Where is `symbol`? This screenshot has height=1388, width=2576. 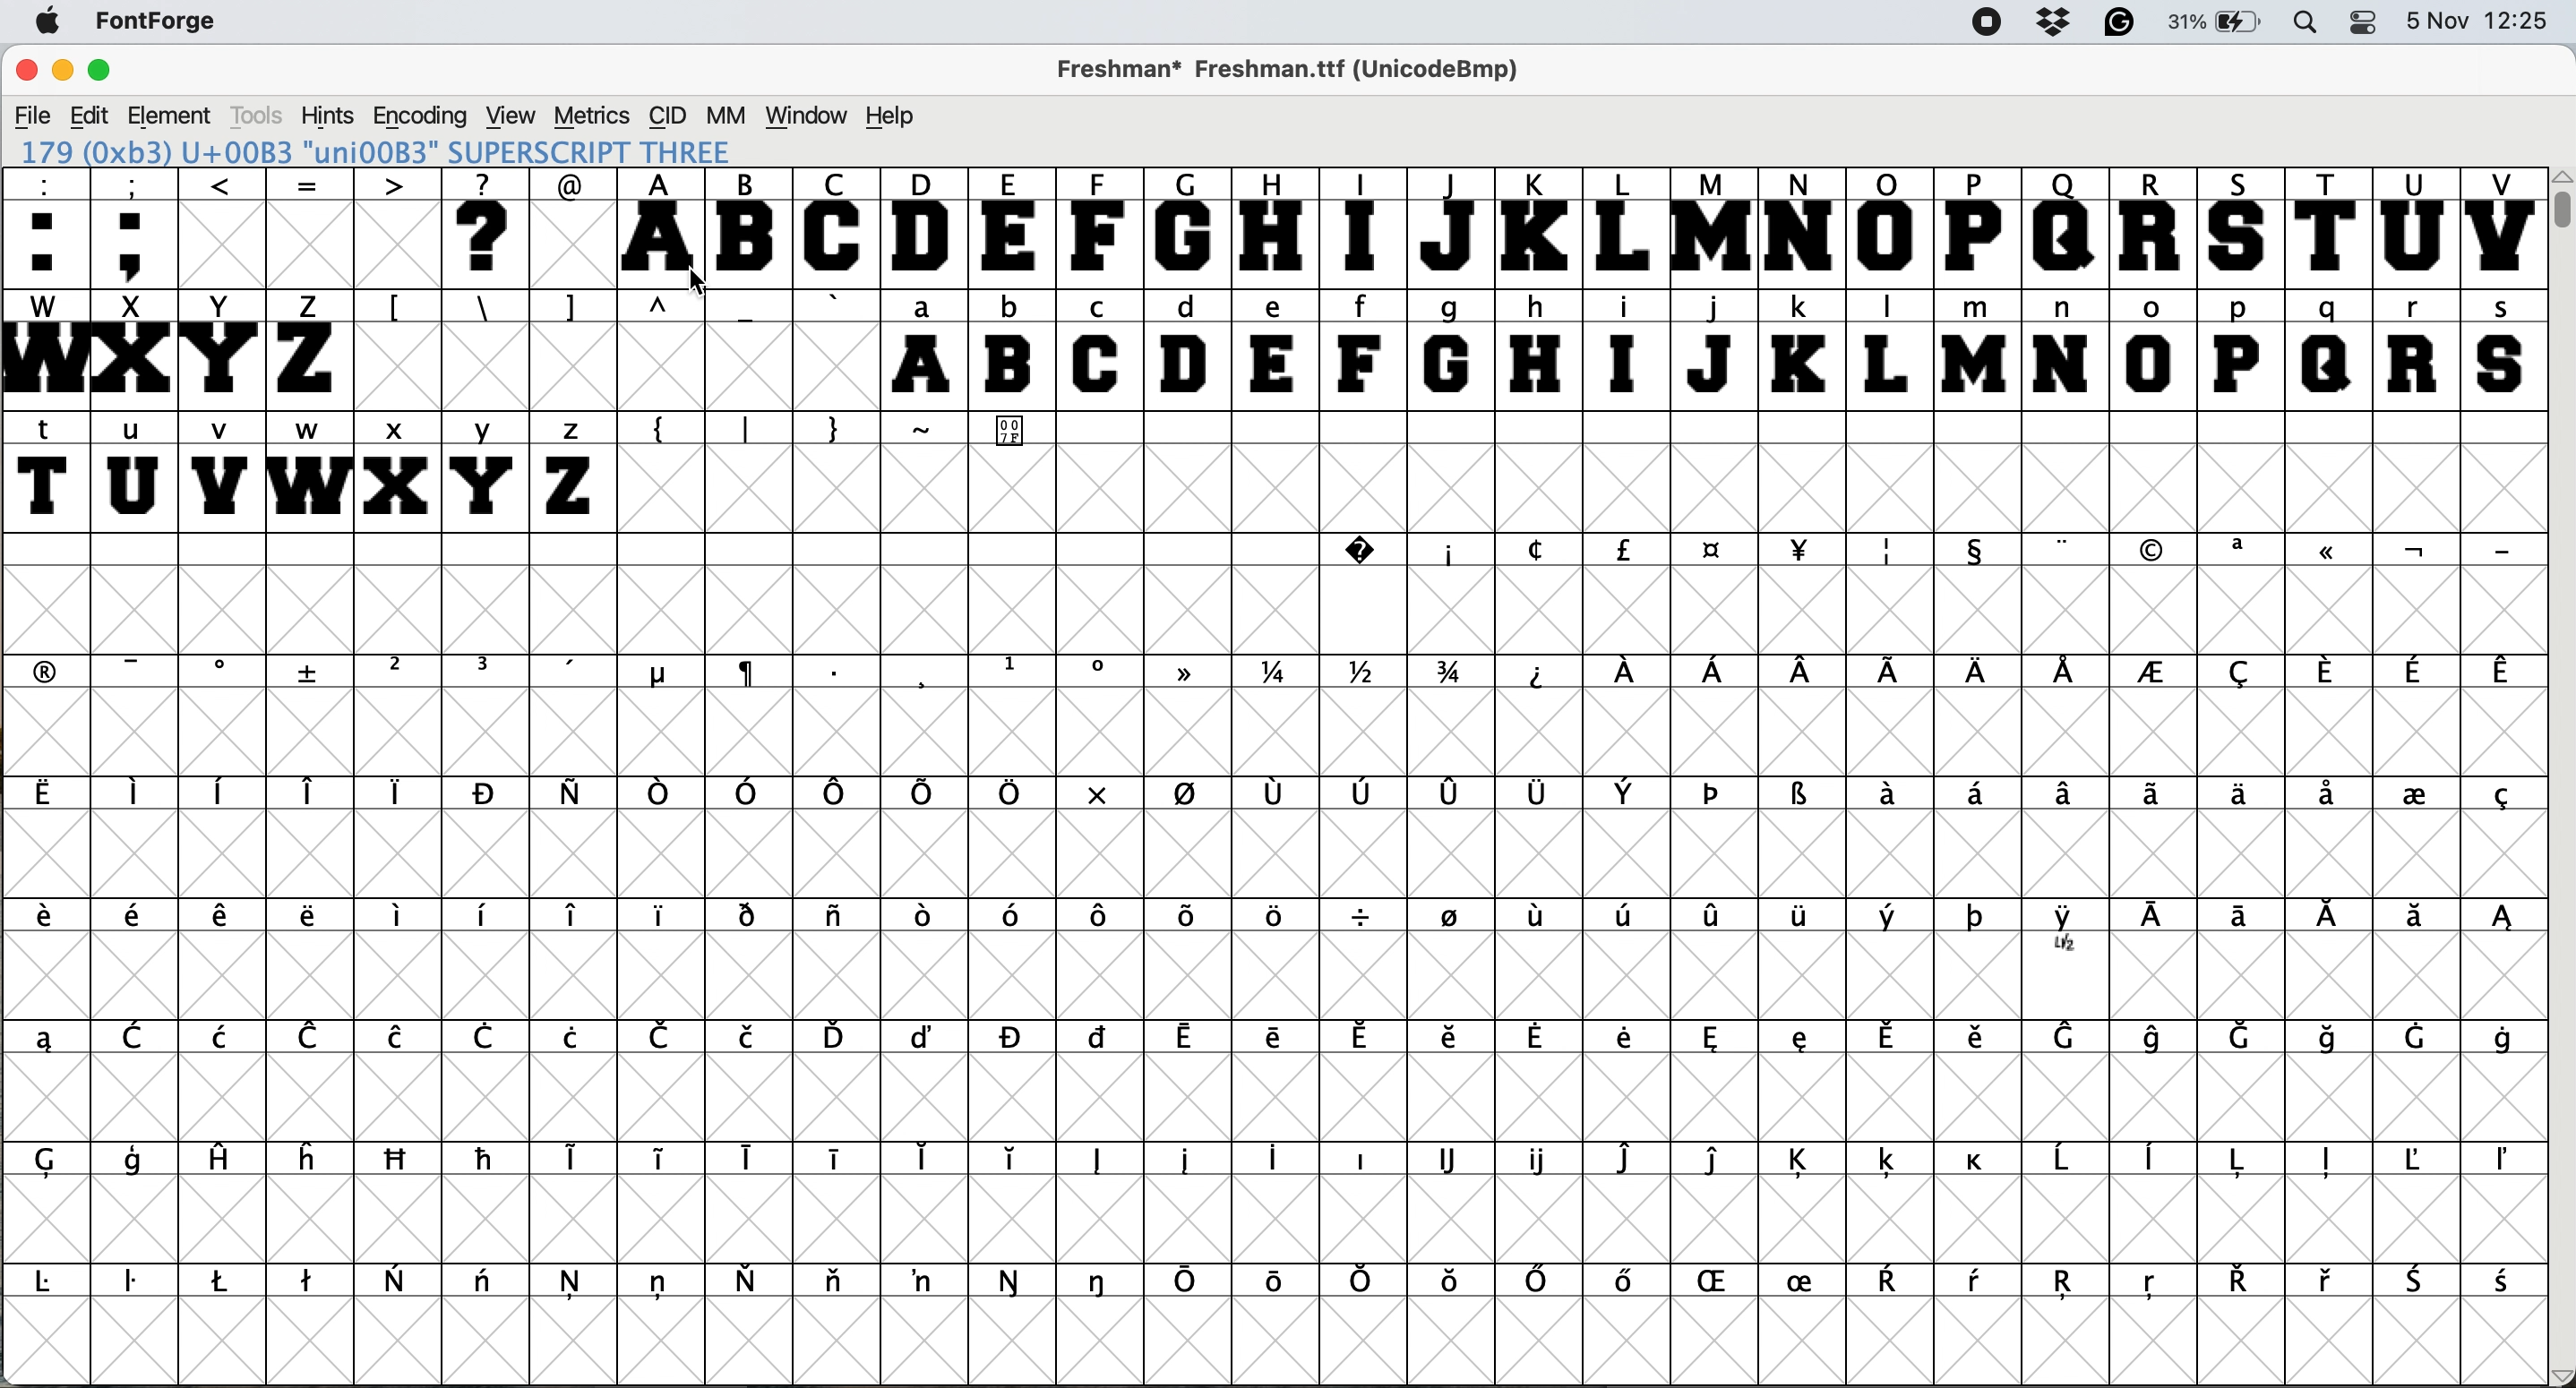 symbol is located at coordinates (2242, 671).